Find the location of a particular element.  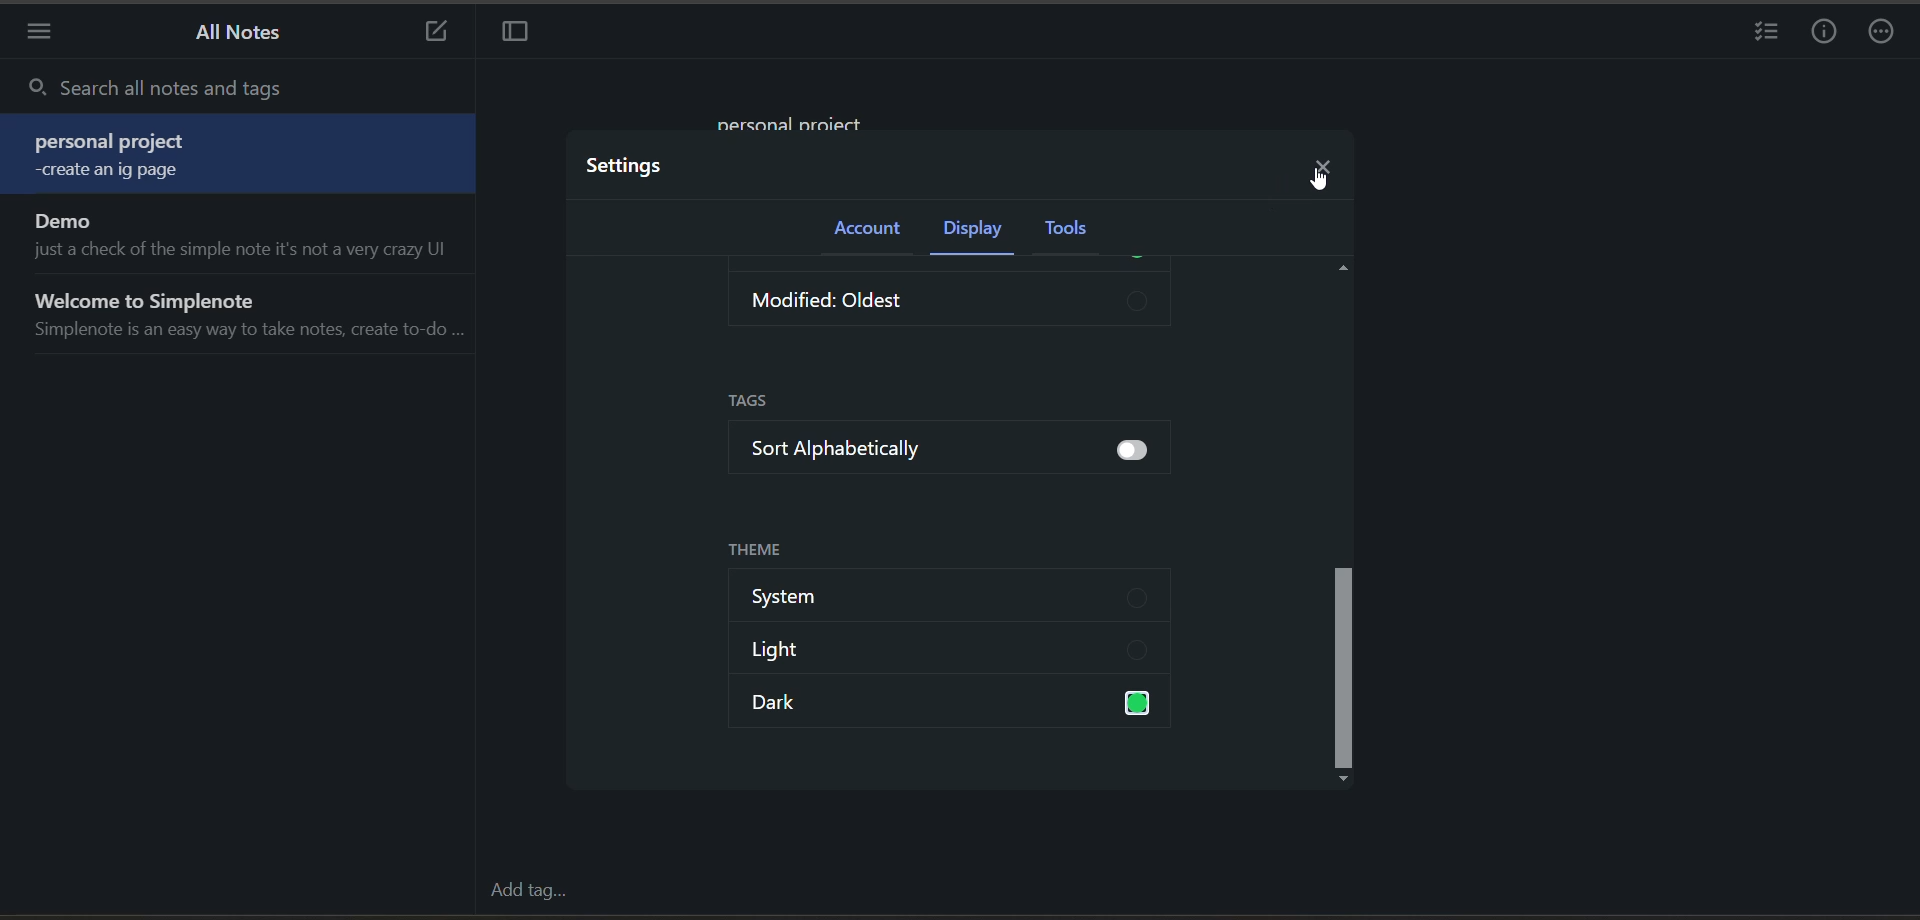

all notes is located at coordinates (246, 38).